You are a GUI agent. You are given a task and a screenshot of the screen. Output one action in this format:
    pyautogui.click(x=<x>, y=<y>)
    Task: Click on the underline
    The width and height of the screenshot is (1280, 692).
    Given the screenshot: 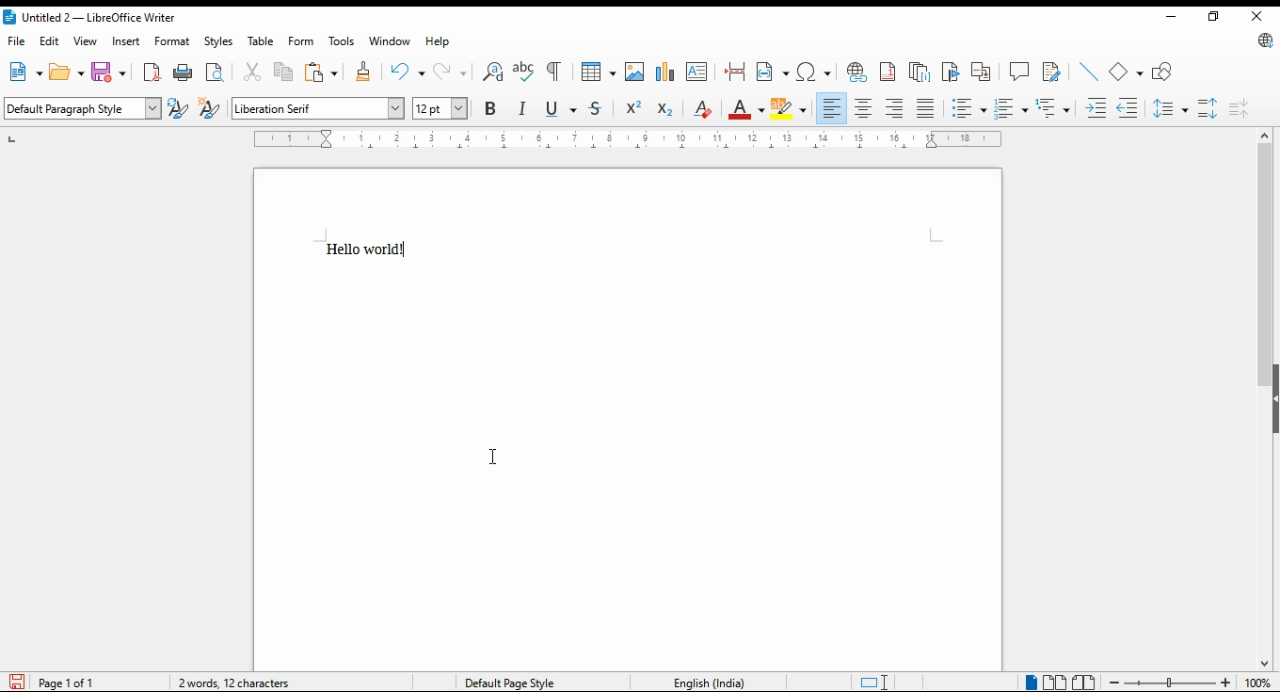 What is the action you would take?
    pyautogui.click(x=560, y=107)
    